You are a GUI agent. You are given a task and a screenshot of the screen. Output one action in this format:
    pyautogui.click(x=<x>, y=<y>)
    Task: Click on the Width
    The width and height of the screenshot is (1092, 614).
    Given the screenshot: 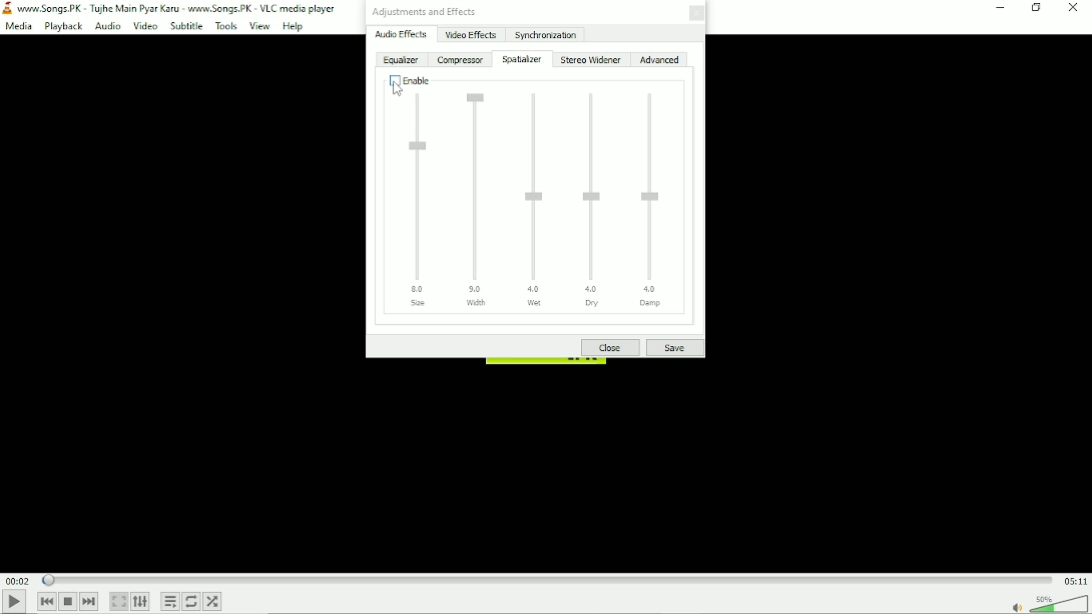 What is the action you would take?
    pyautogui.click(x=479, y=197)
    